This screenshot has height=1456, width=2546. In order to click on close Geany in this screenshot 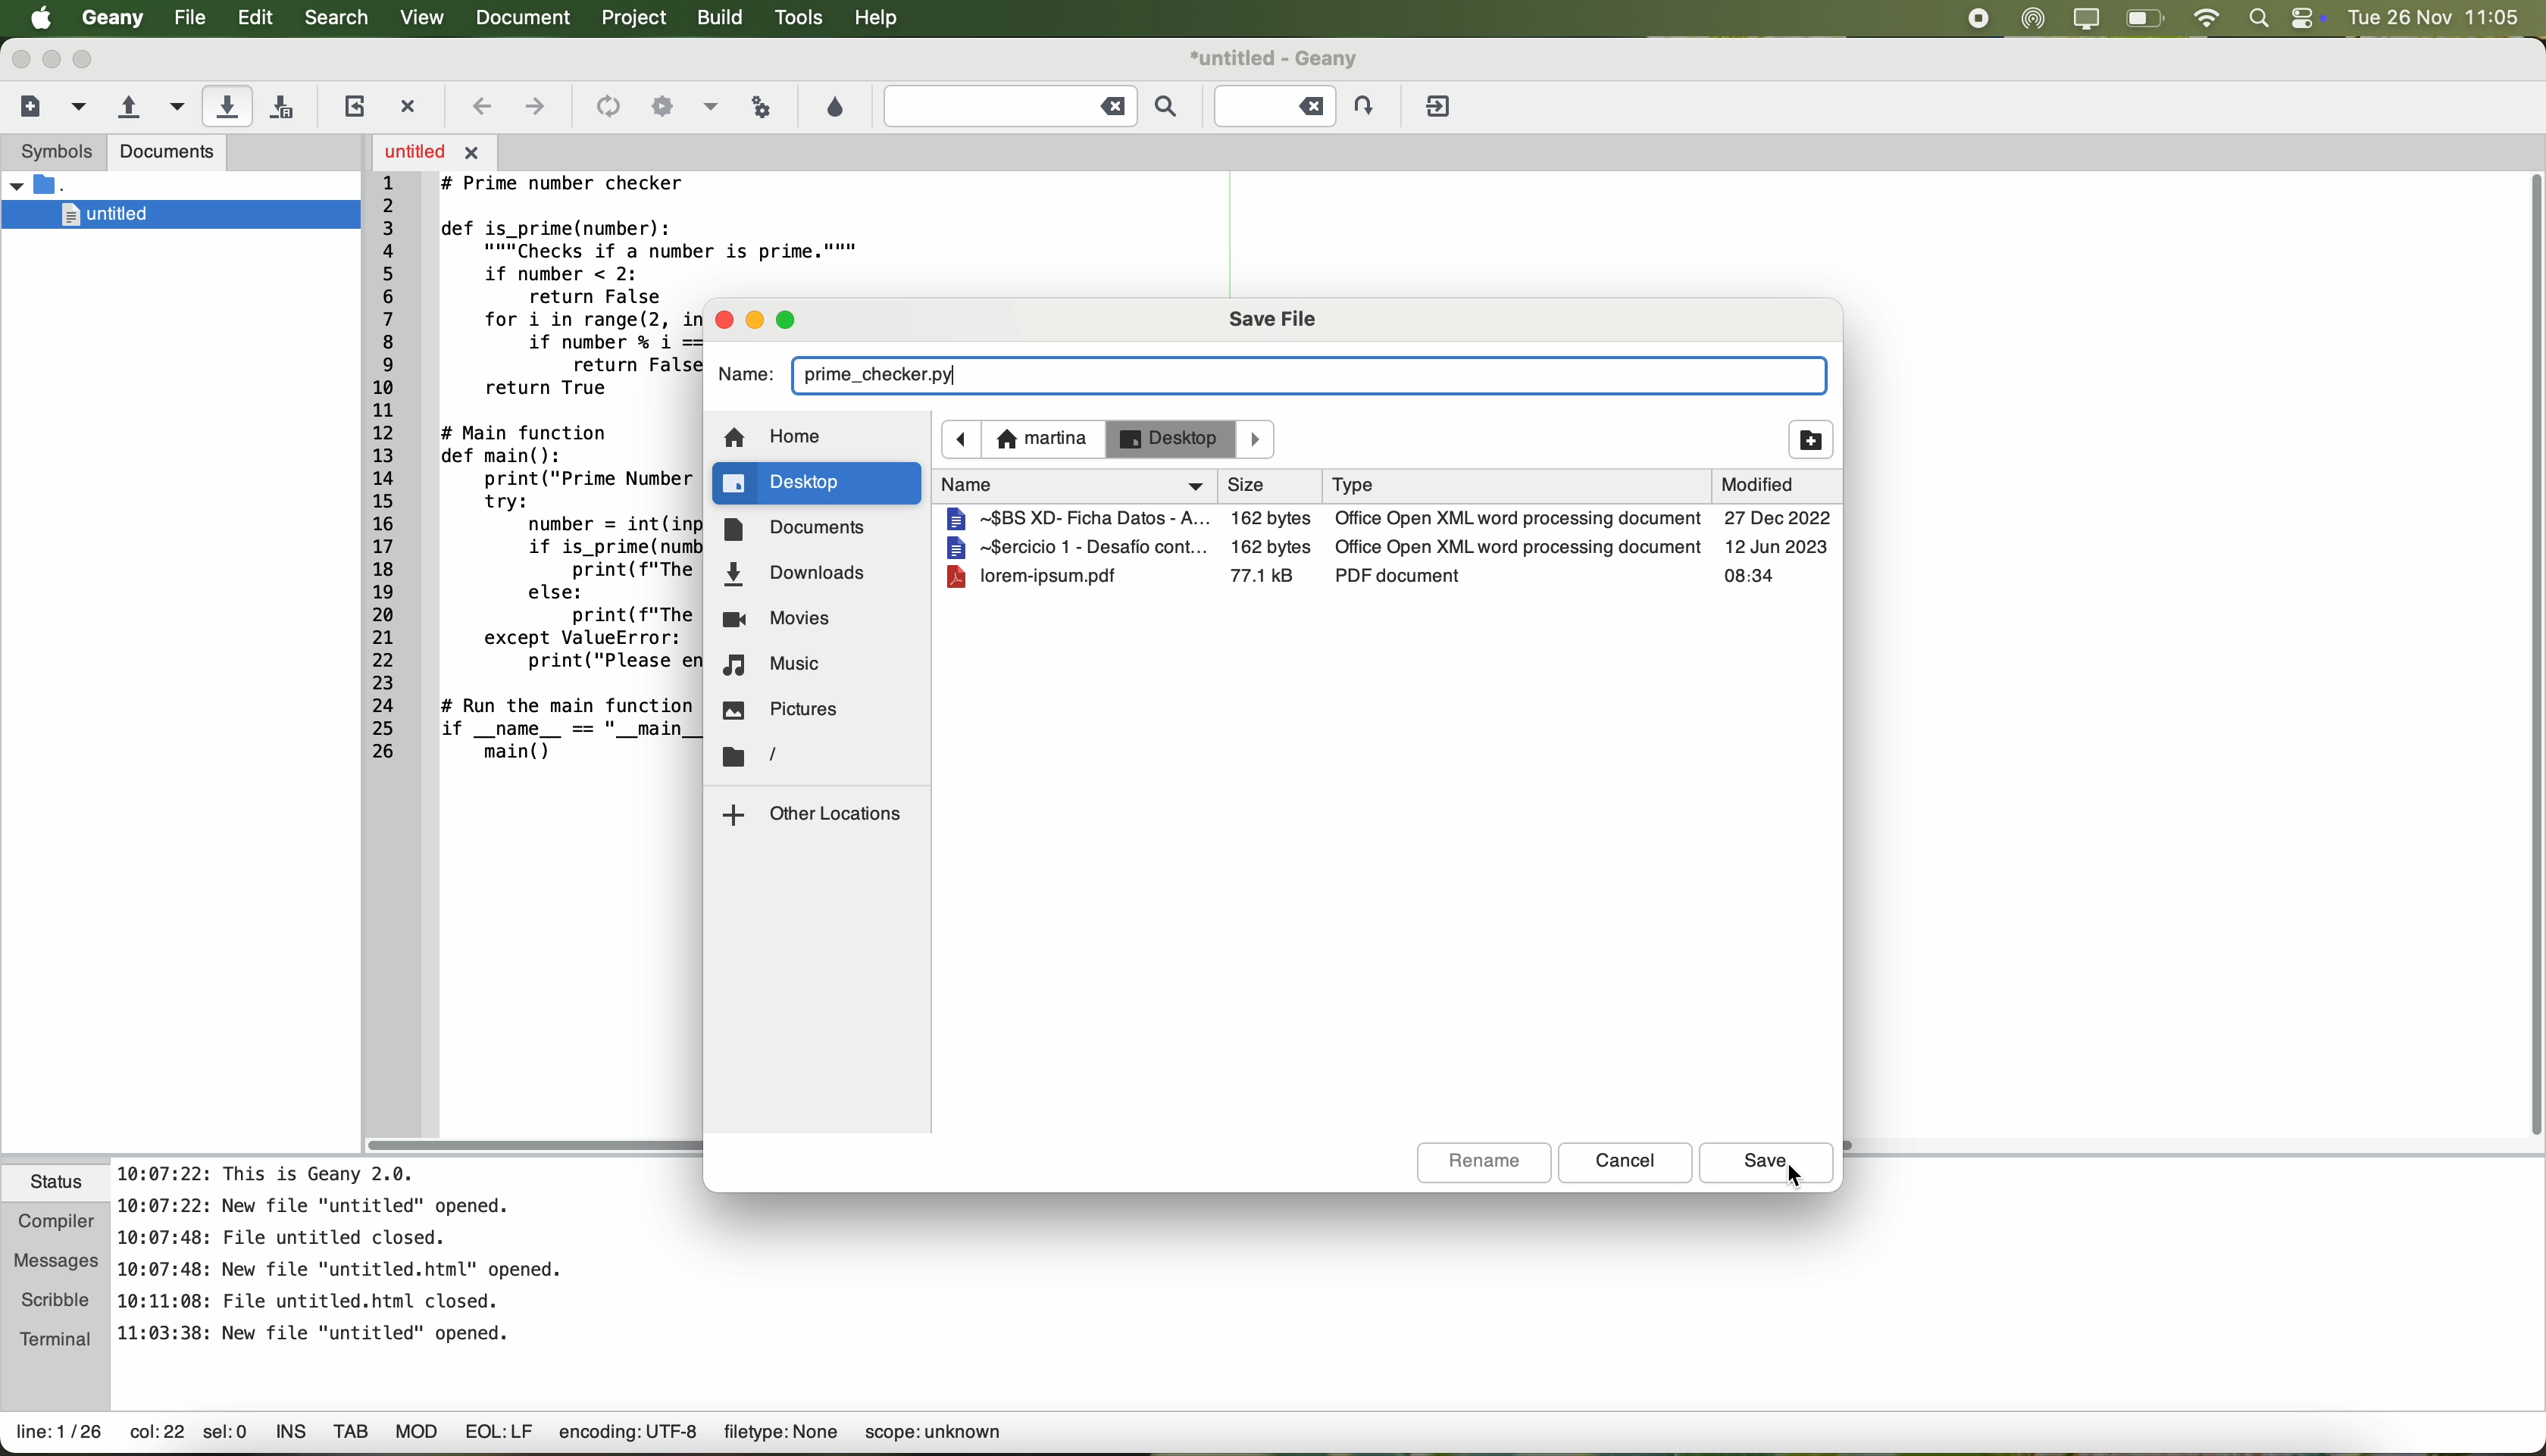, I will do `click(18, 55)`.